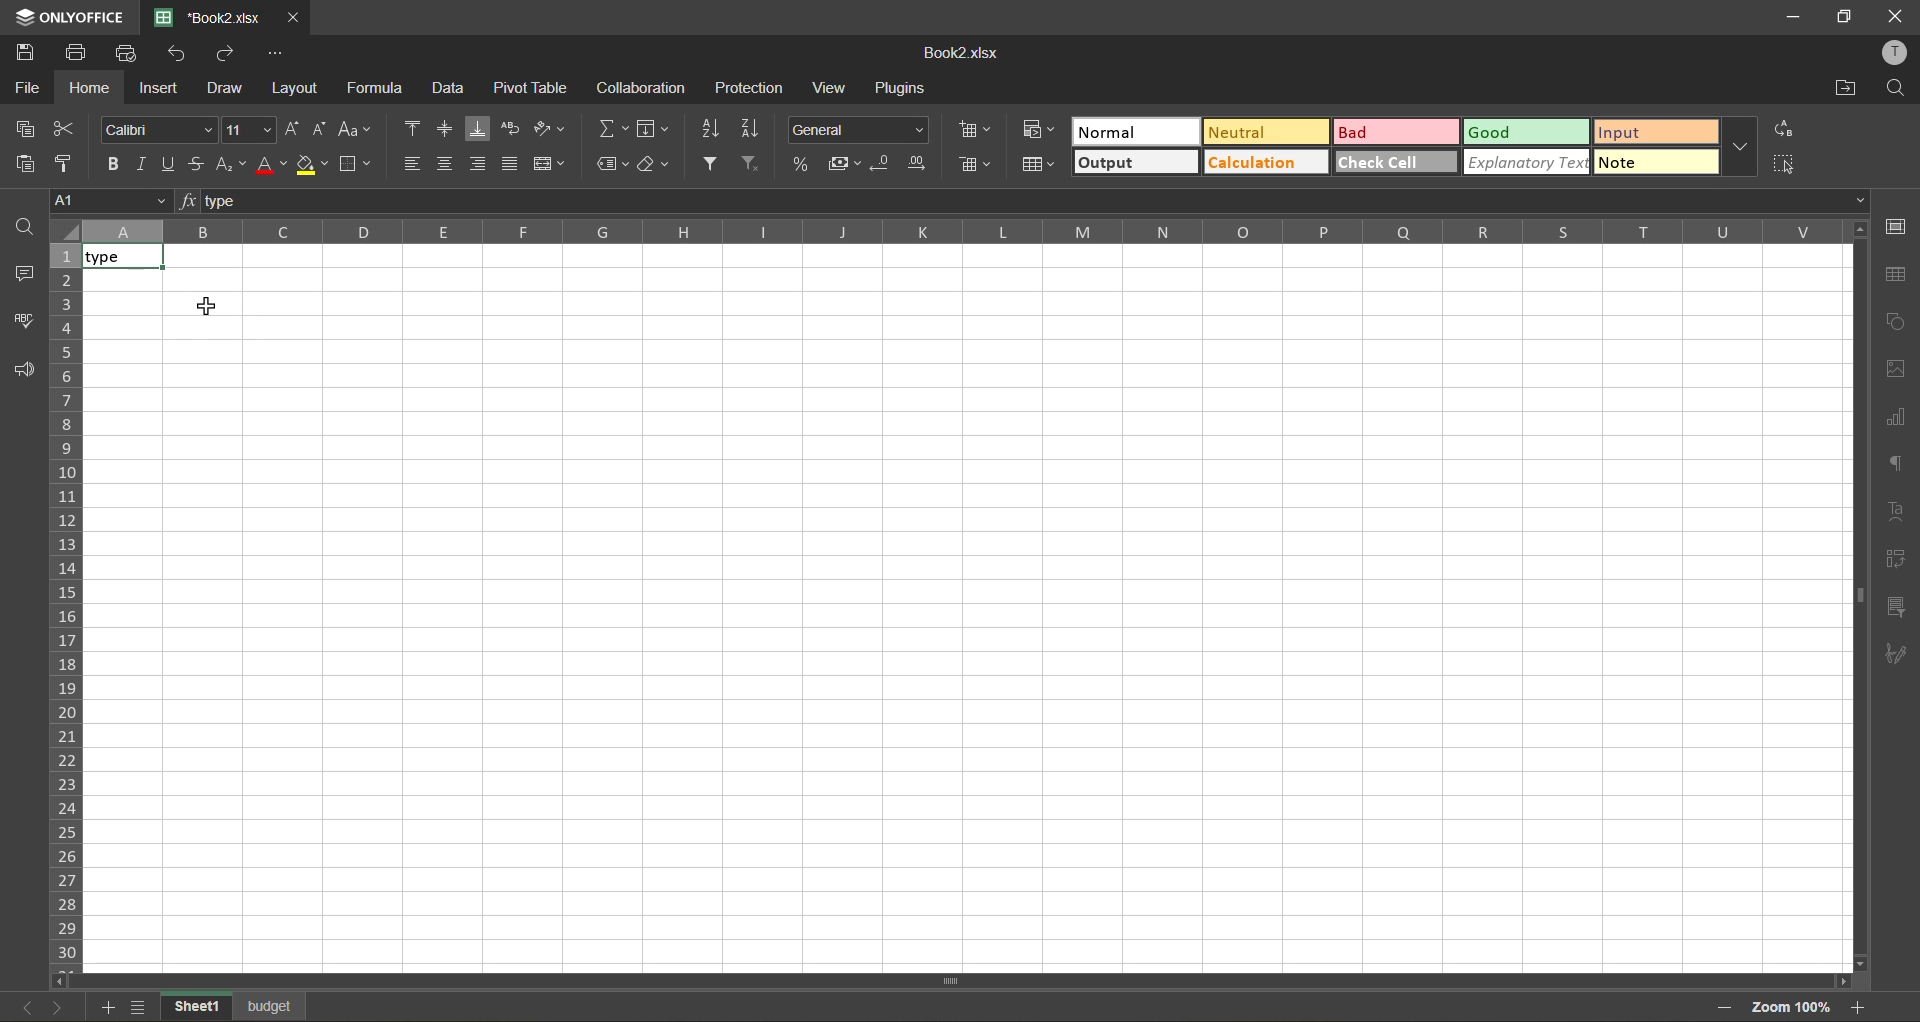 The height and width of the screenshot is (1022, 1920). What do you see at coordinates (1724, 1009) in the screenshot?
I see `zoom out` at bounding box center [1724, 1009].